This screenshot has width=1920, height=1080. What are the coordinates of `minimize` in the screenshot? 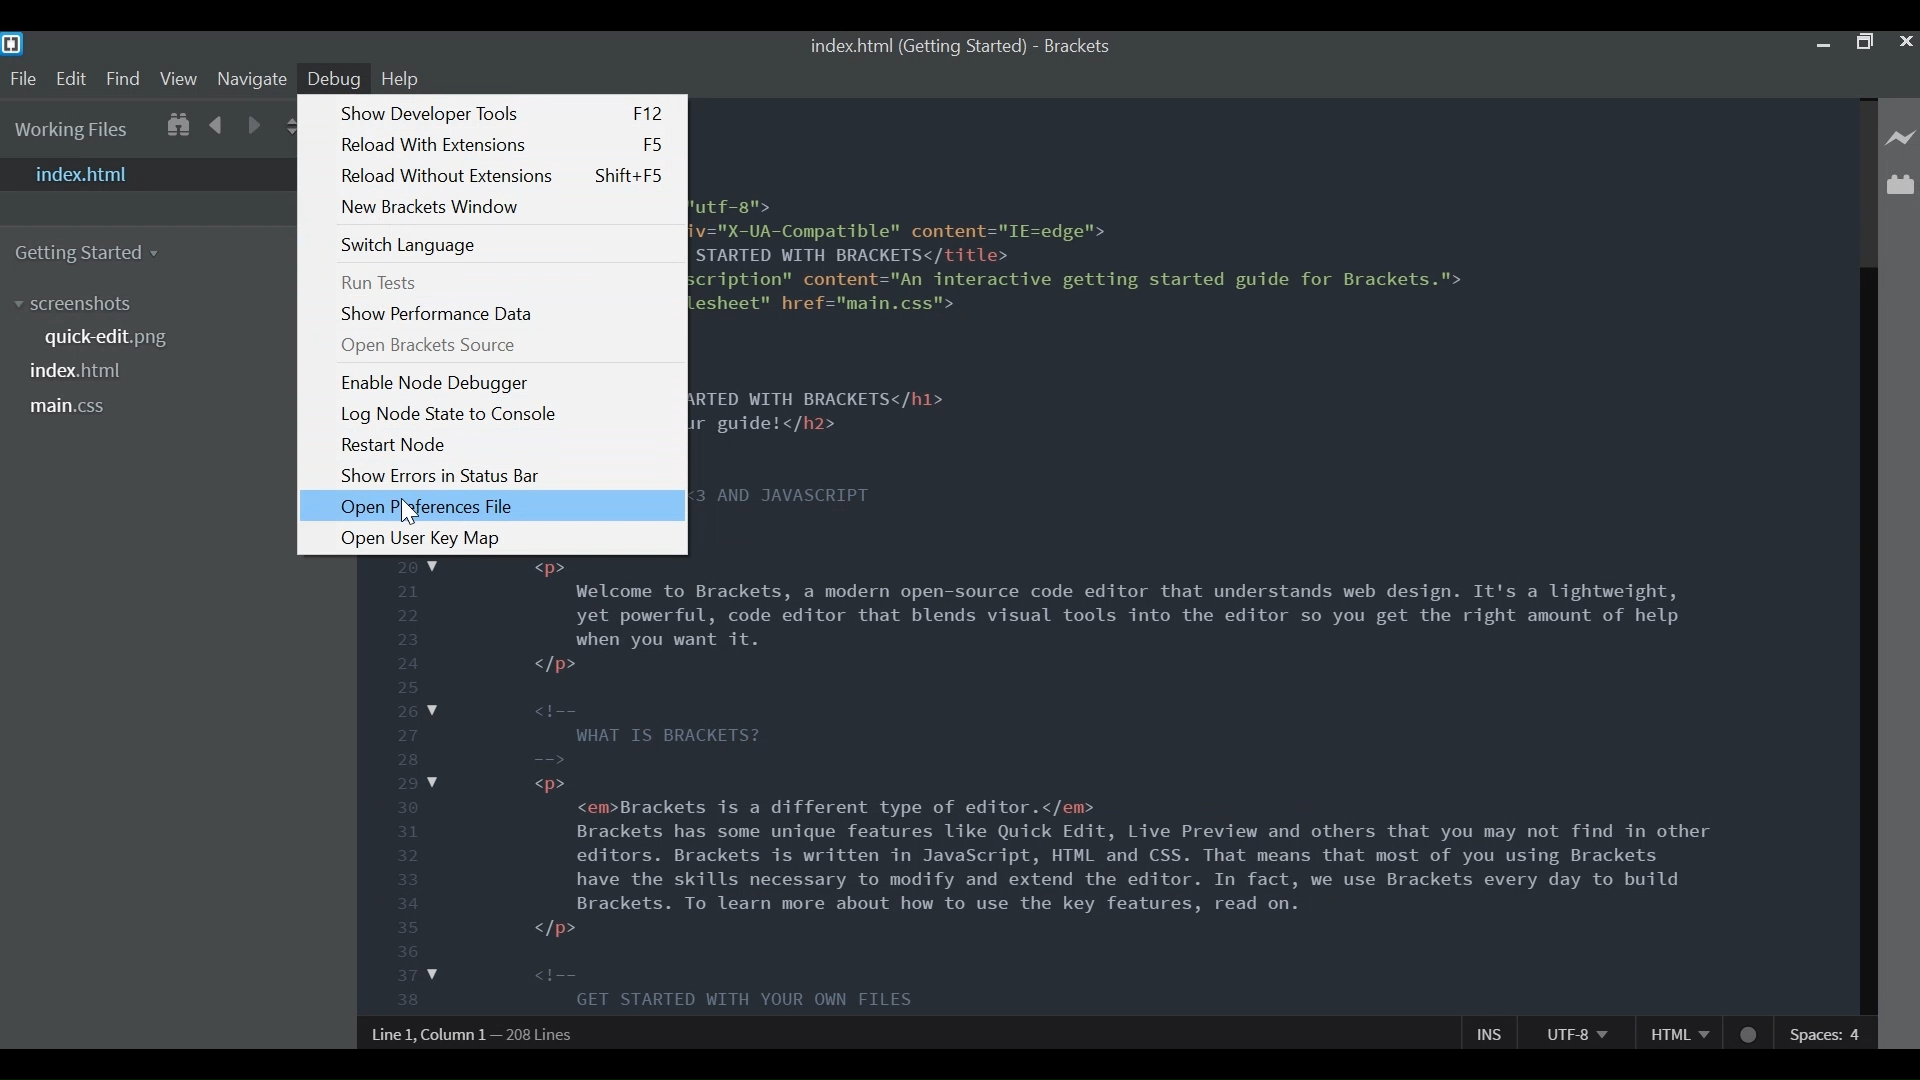 It's located at (1825, 45).